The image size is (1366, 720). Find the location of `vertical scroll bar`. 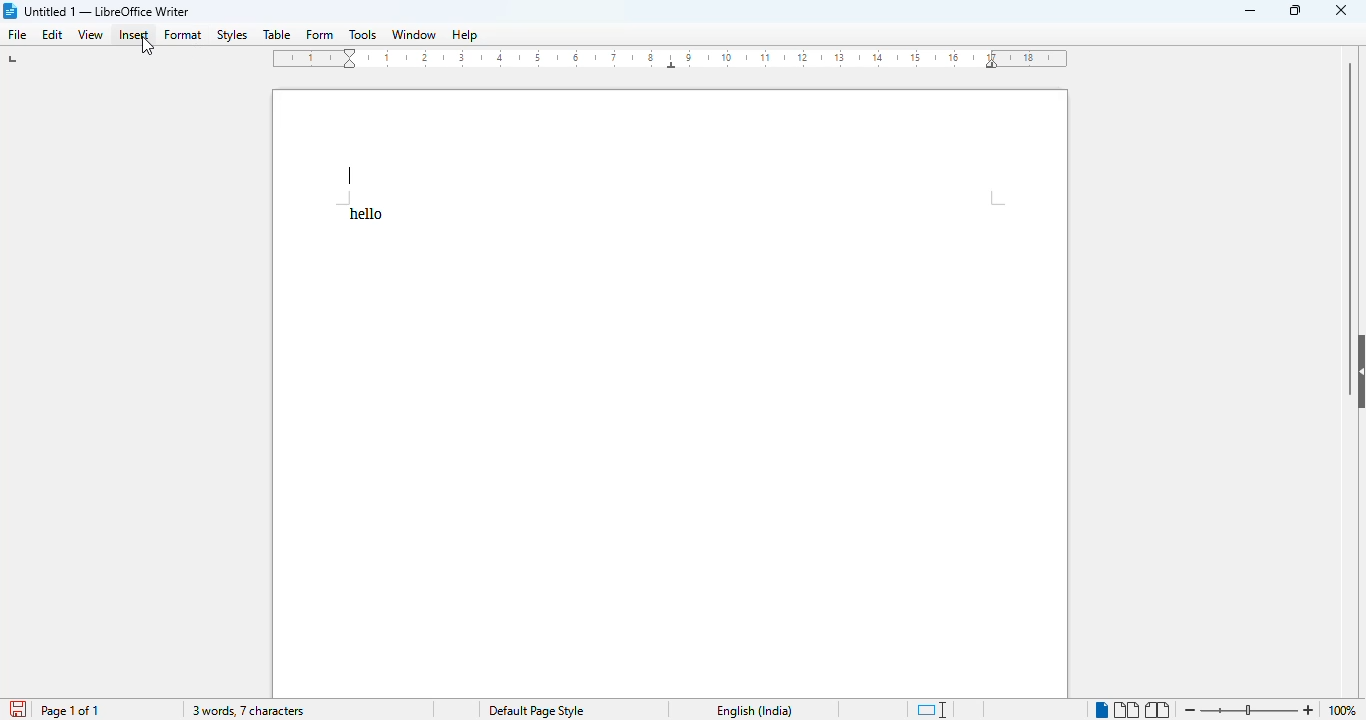

vertical scroll bar is located at coordinates (1351, 192).